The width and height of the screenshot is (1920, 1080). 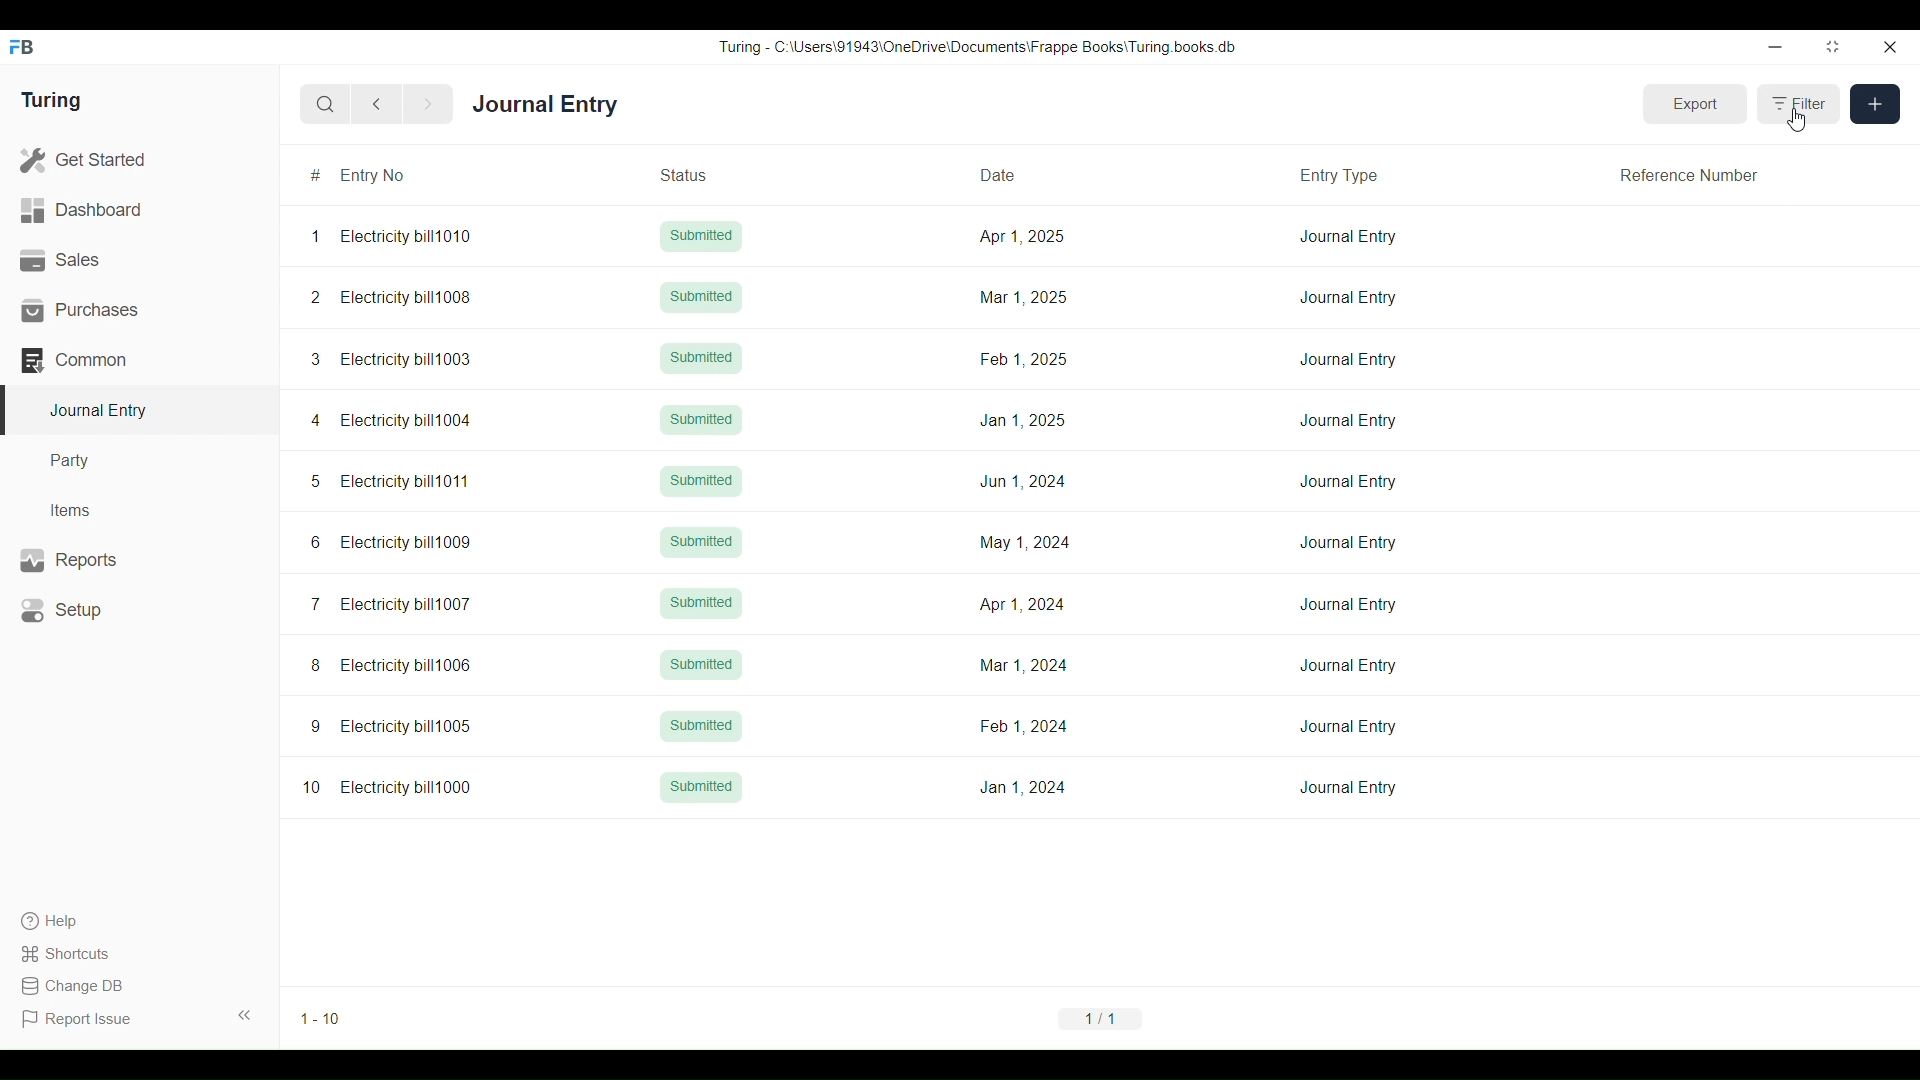 What do you see at coordinates (1348, 419) in the screenshot?
I see `Journal Entry` at bounding box center [1348, 419].